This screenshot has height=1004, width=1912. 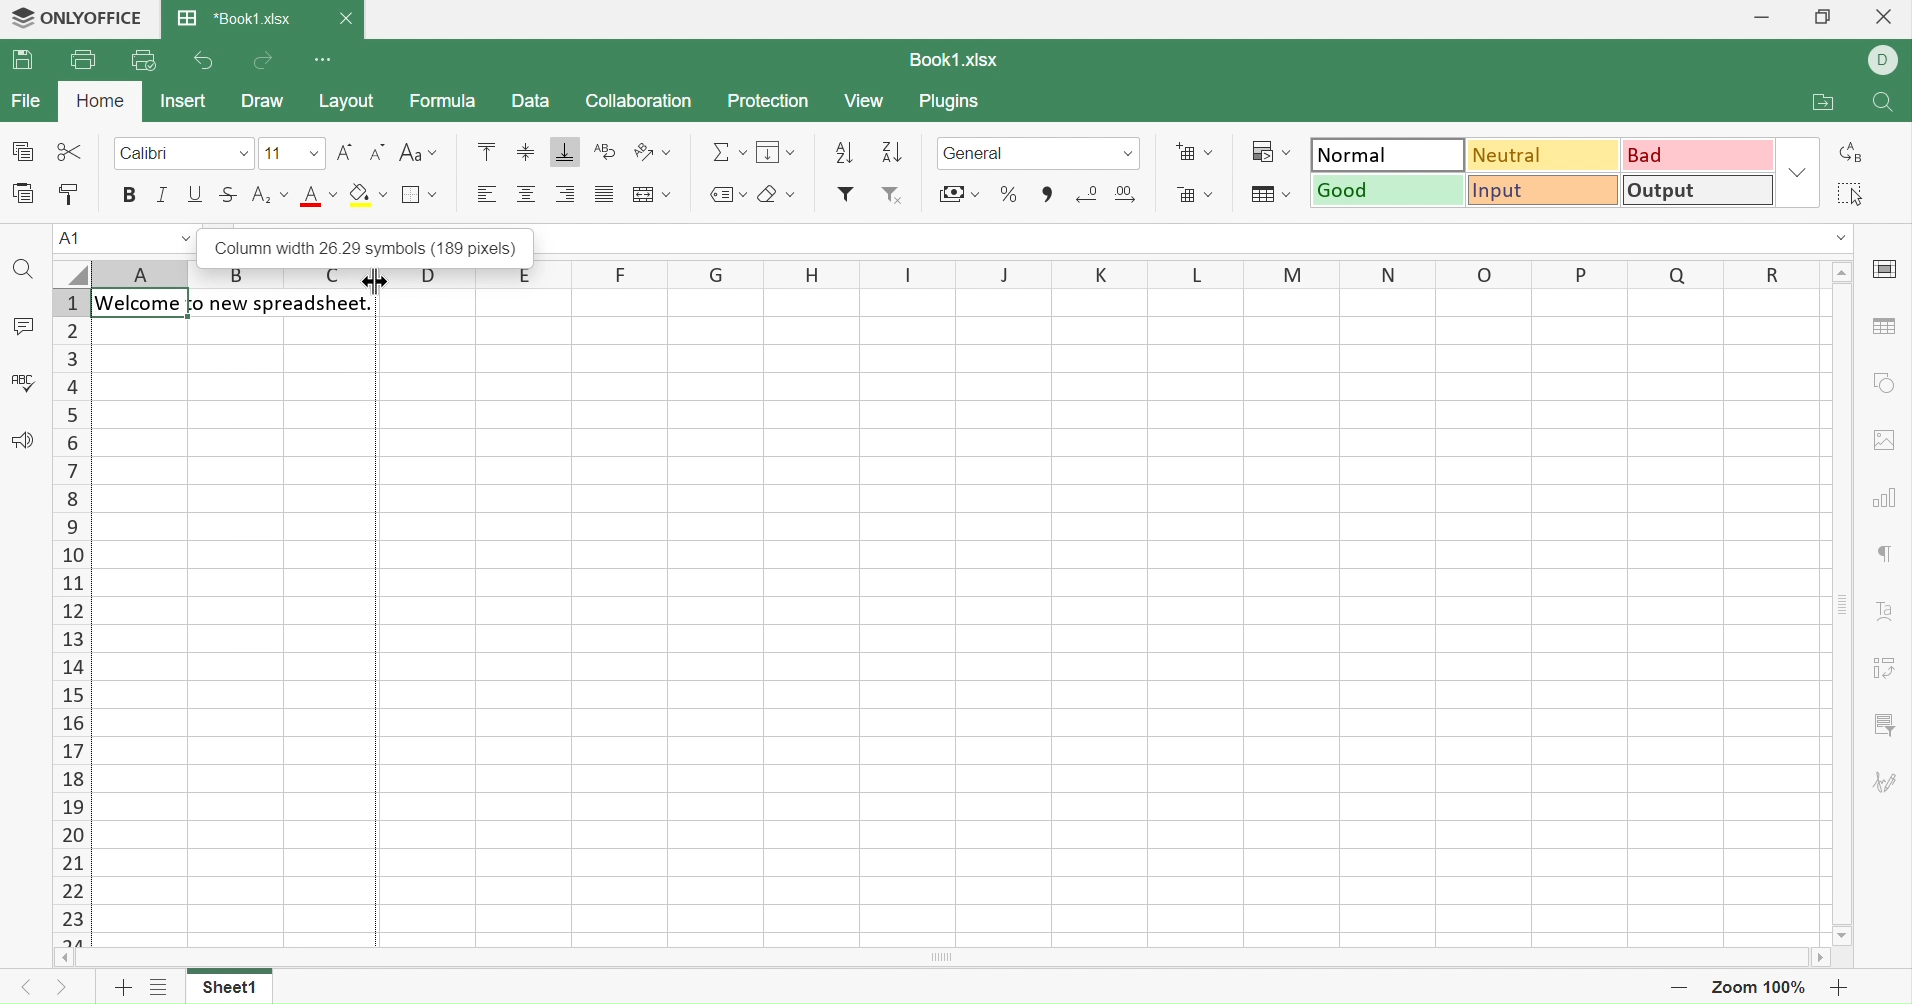 What do you see at coordinates (24, 380) in the screenshot?
I see `Check Spelling` at bounding box center [24, 380].